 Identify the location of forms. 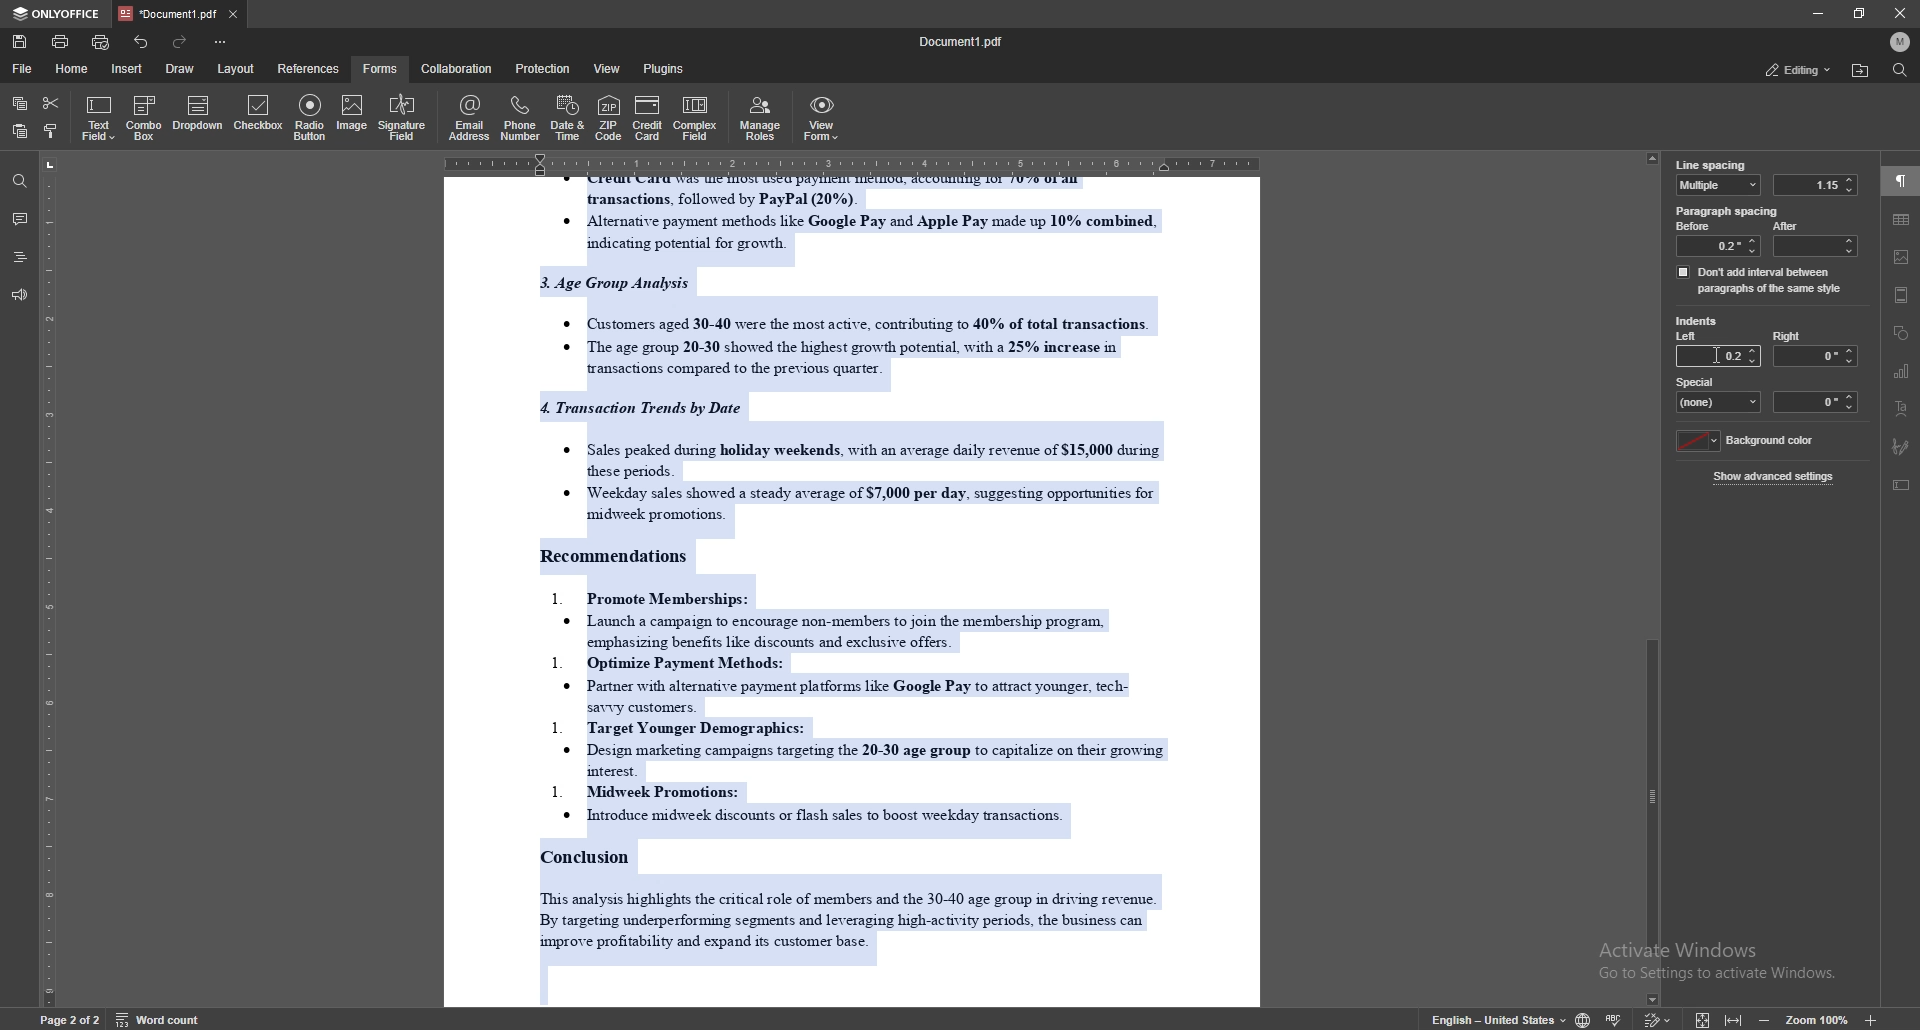
(382, 68).